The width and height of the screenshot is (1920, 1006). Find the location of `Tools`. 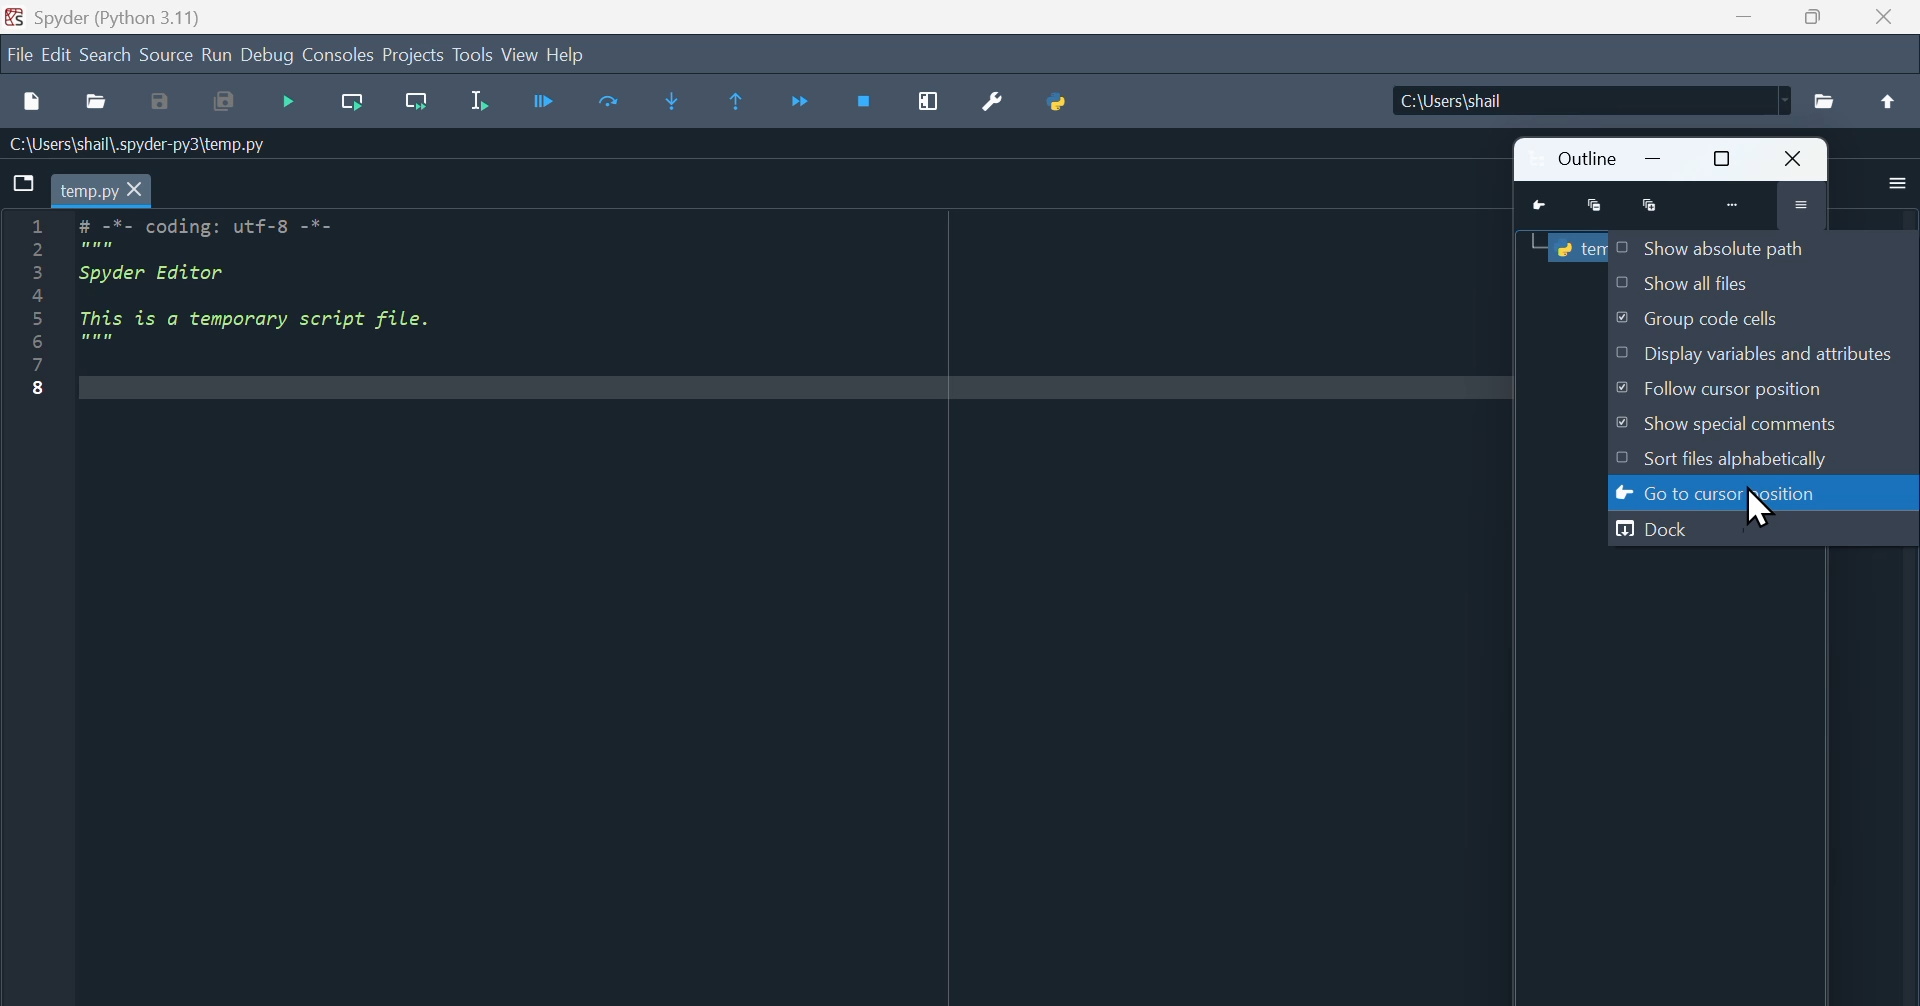

Tools is located at coordinates (474, 52).